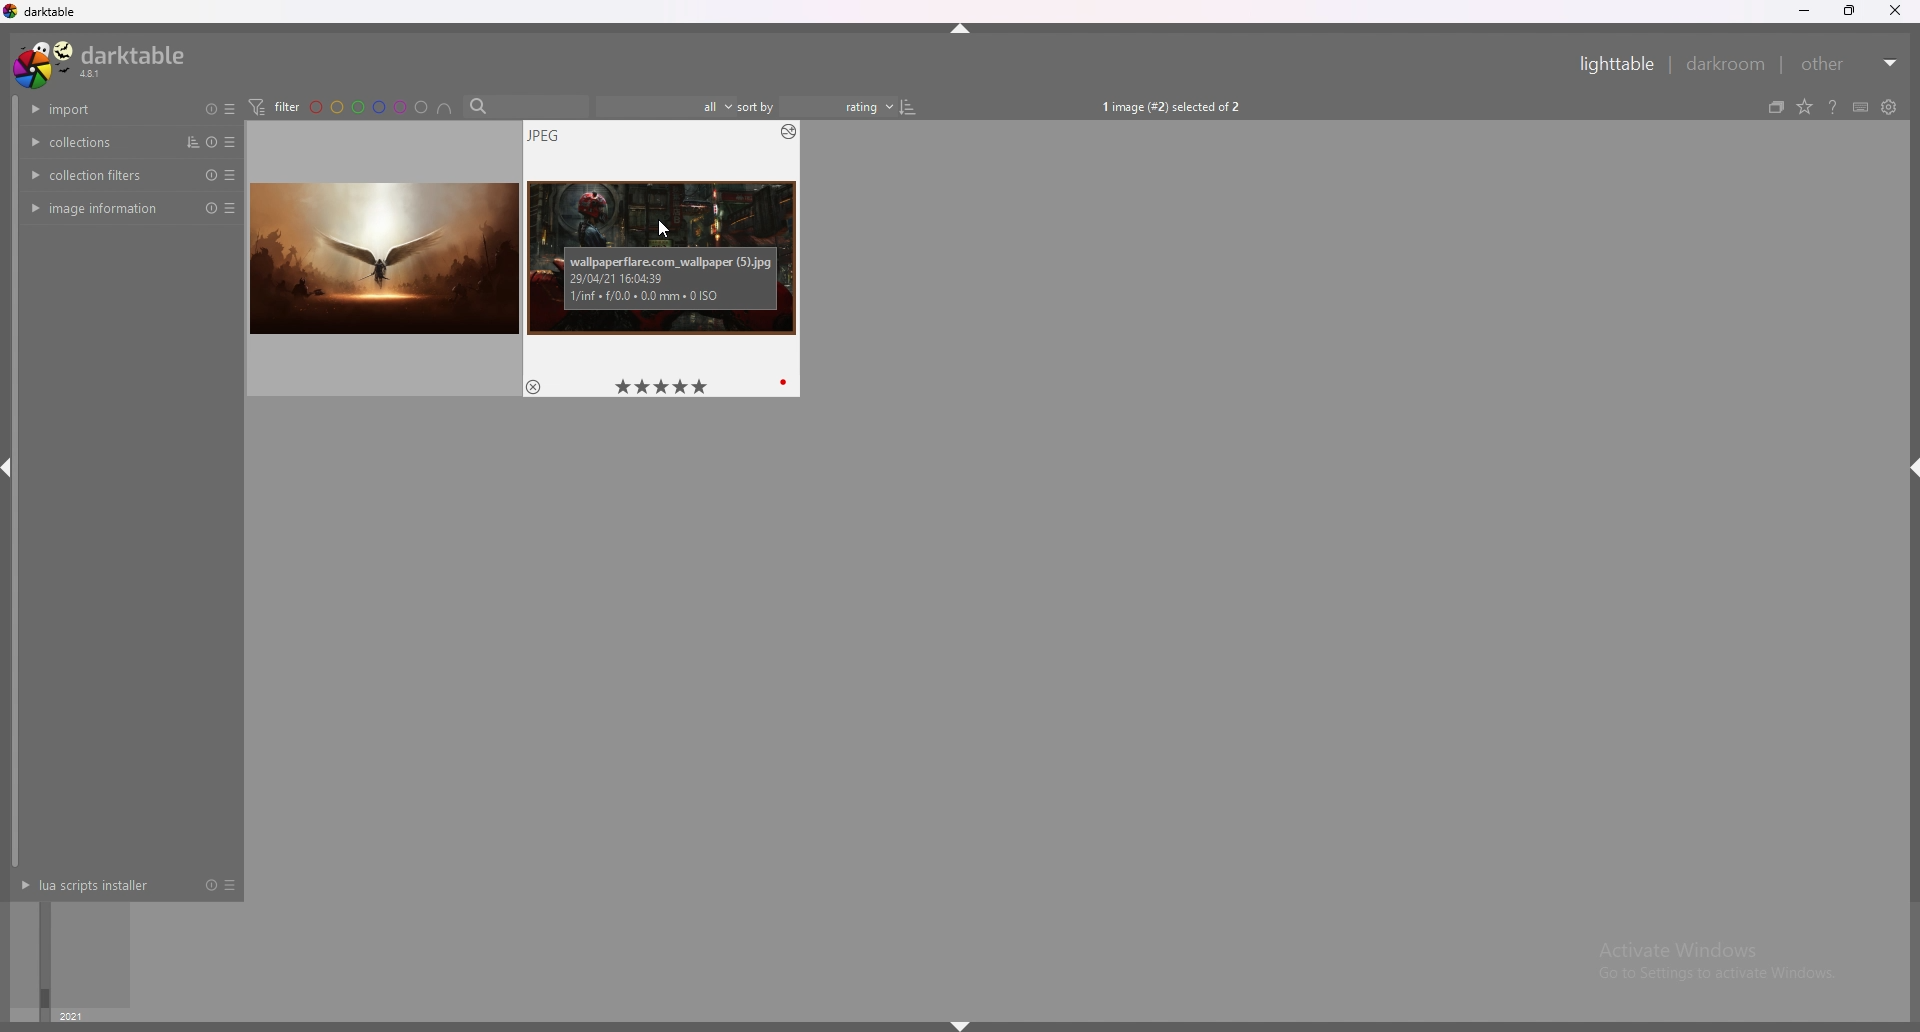  Describe the element at coordinates (1725, 64) in the screenshot. I see `darkroom` at that location.